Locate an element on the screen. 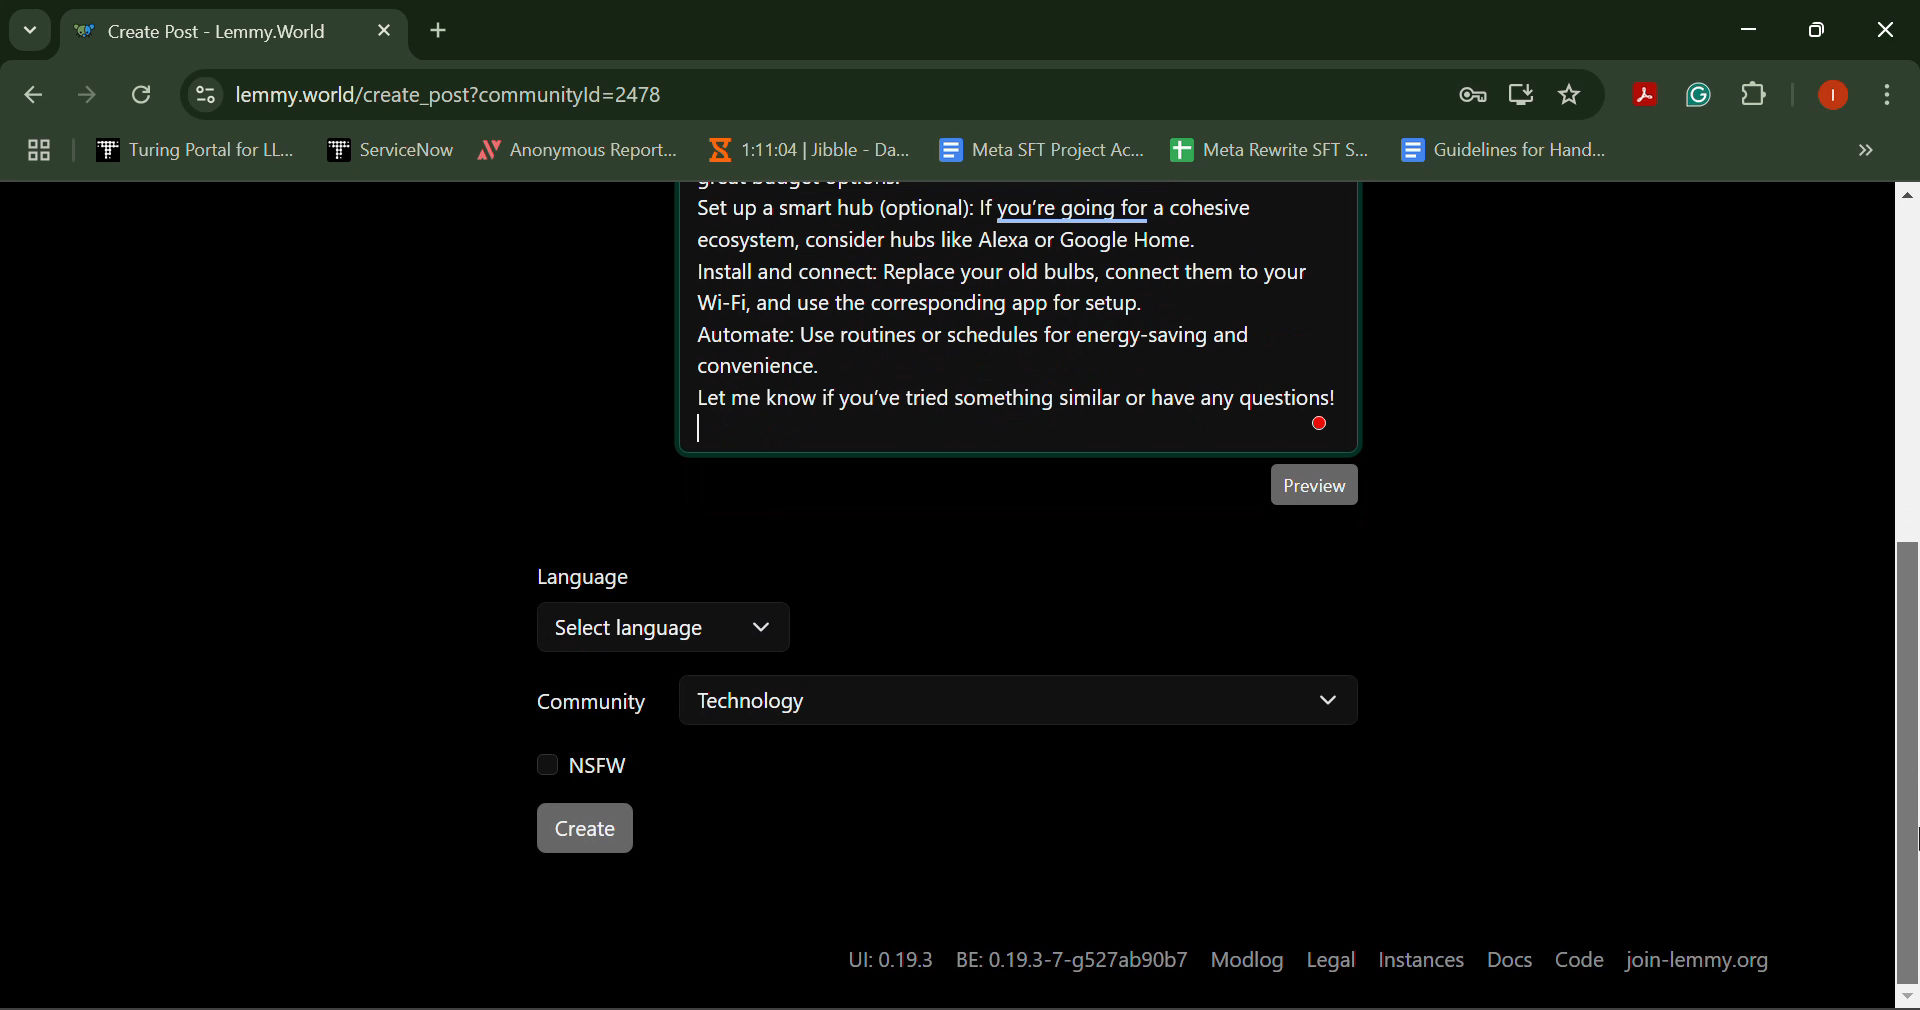 The height and width of the screenshot is (1010, 1920). Preview Post Button is located at coordinates (1315, 486).